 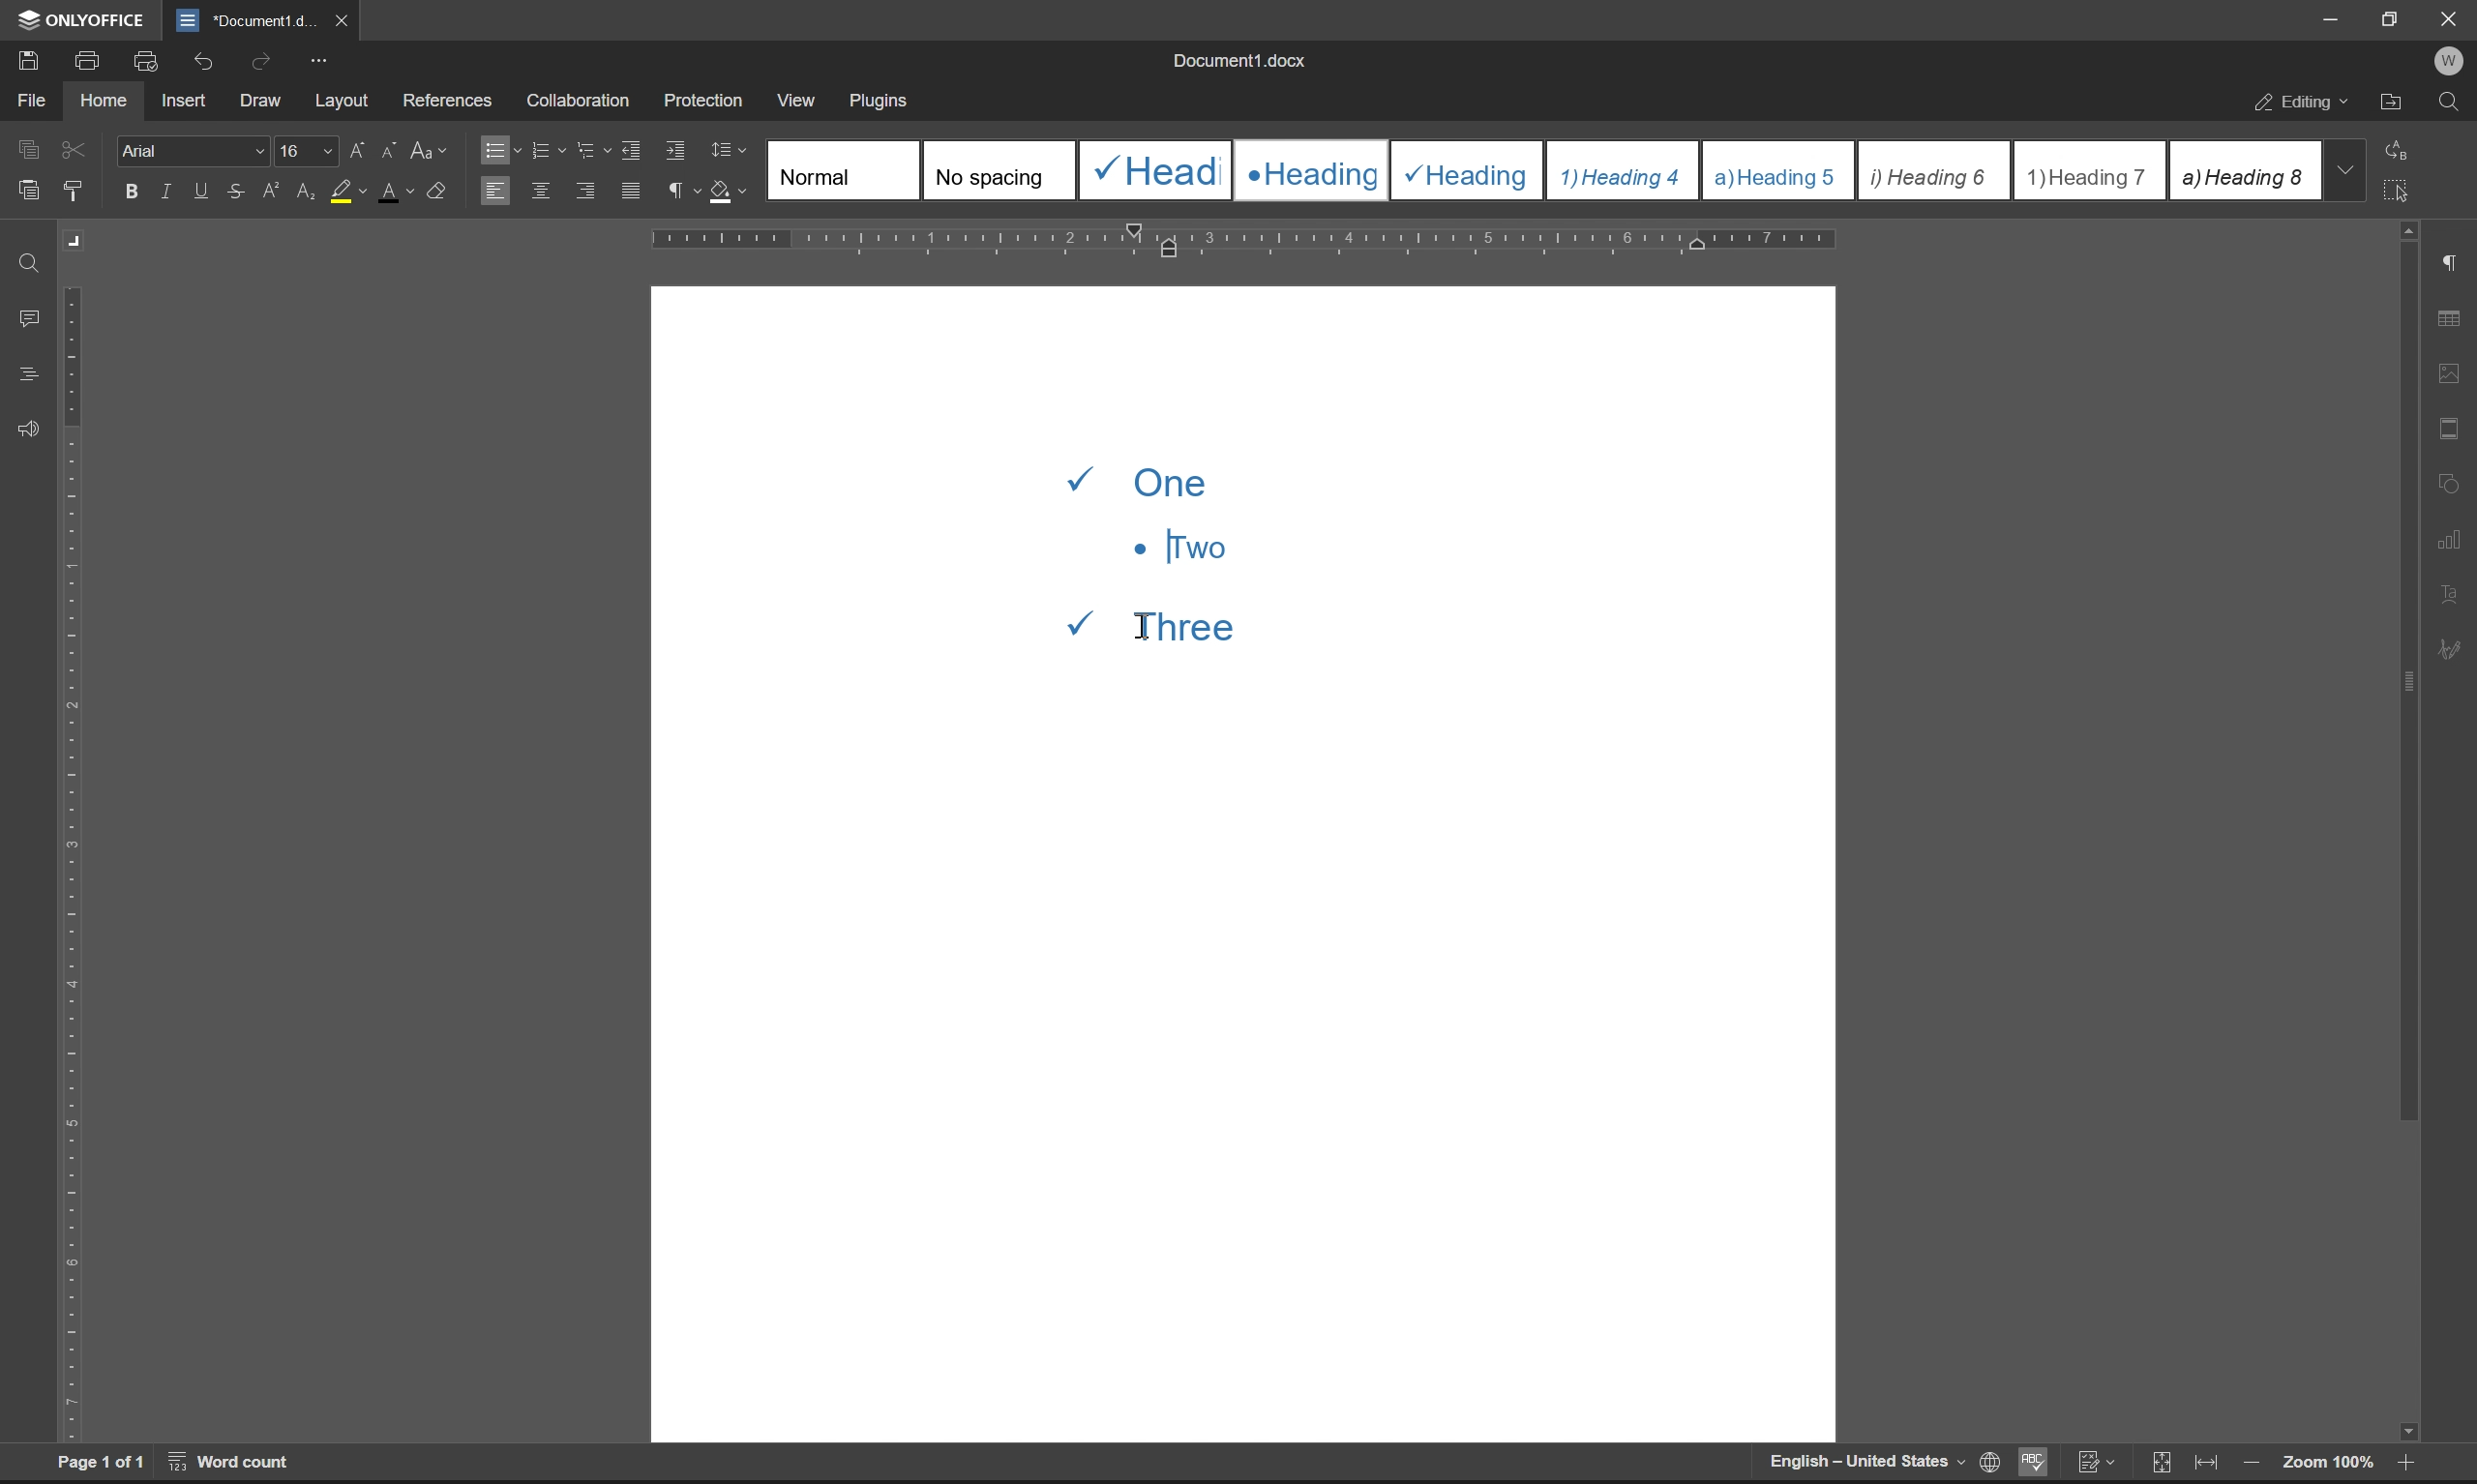 I want to click on Heading 7, so click(x=2090, y=171).